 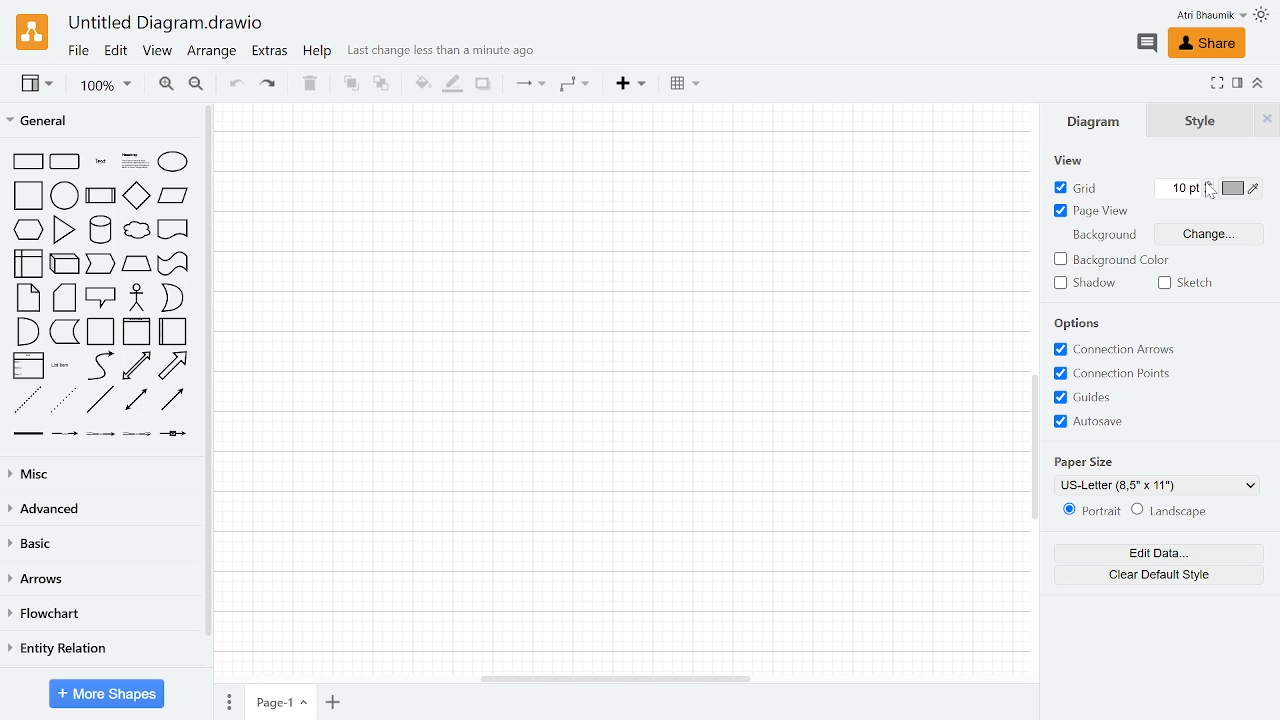 I want to click on General shapes, so click(x=104, y=296).